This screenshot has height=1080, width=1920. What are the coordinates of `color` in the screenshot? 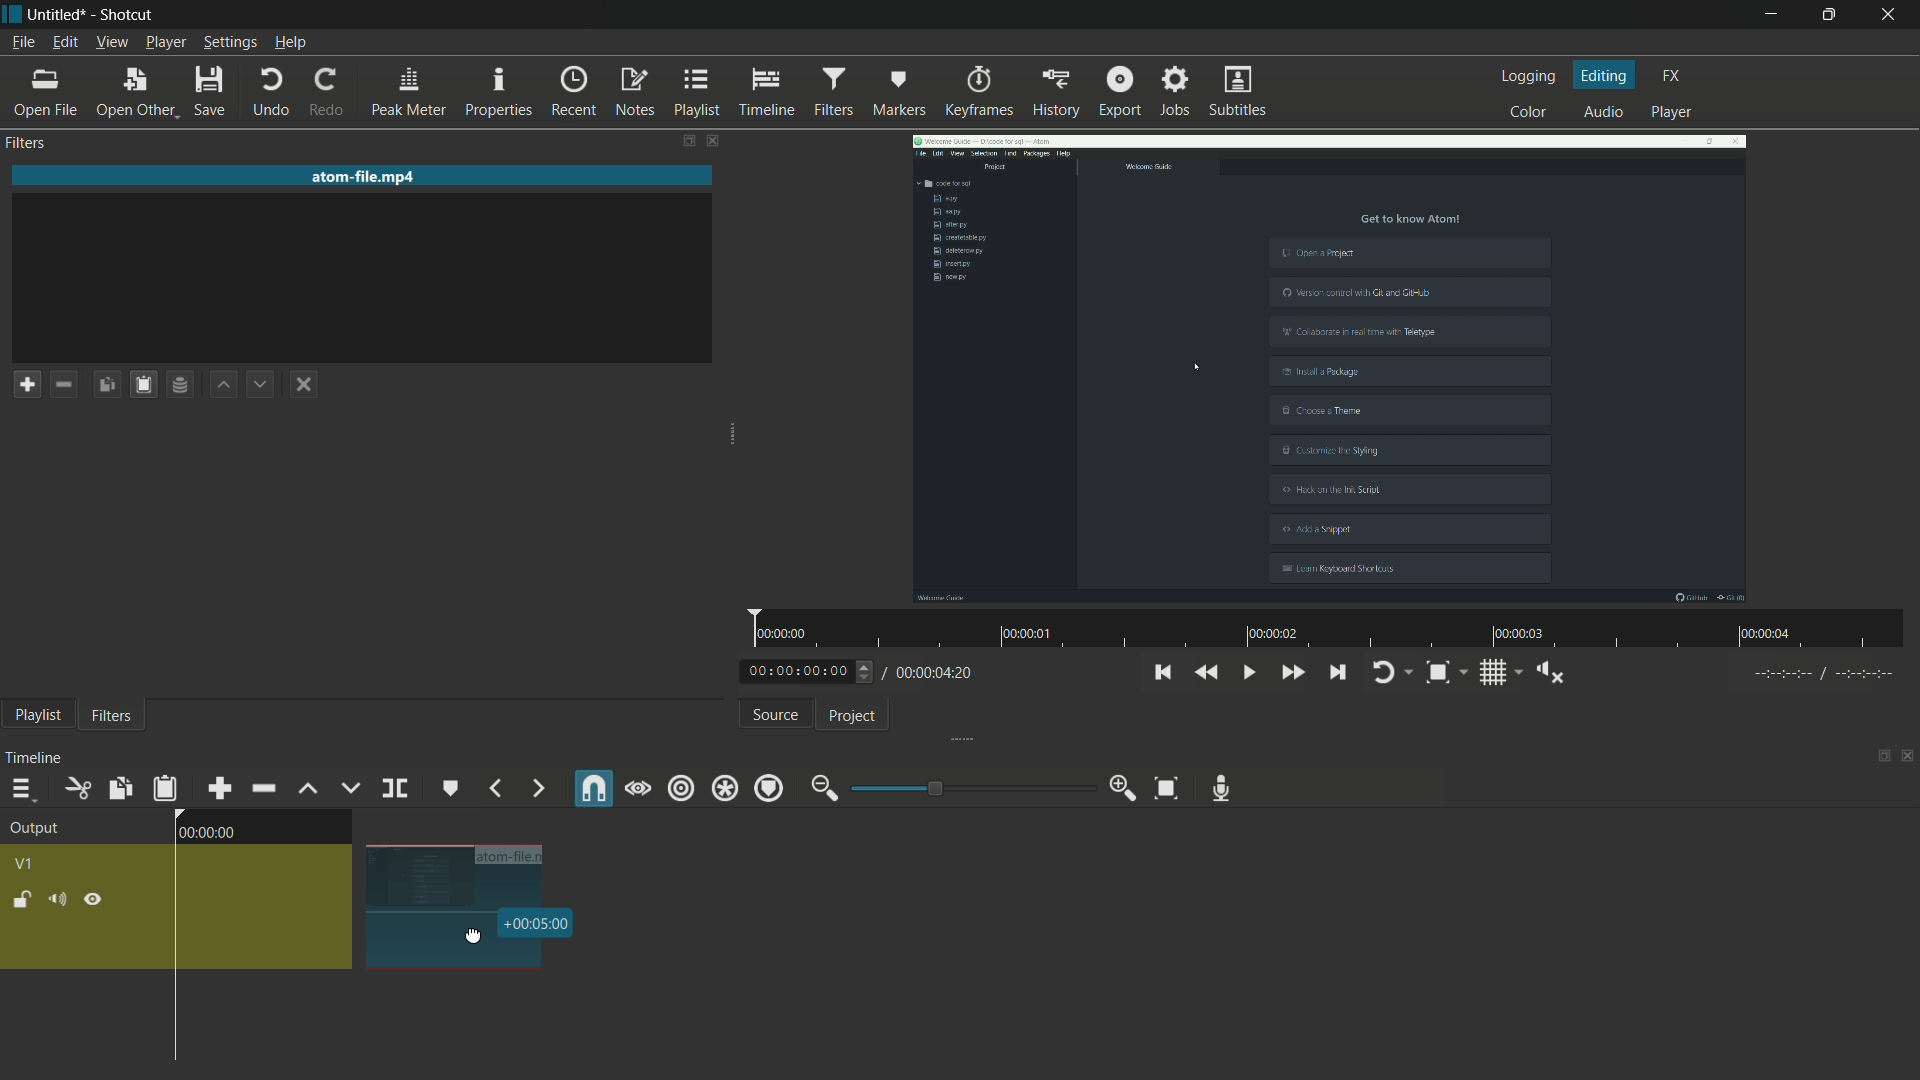 It's located at (1523, 113).